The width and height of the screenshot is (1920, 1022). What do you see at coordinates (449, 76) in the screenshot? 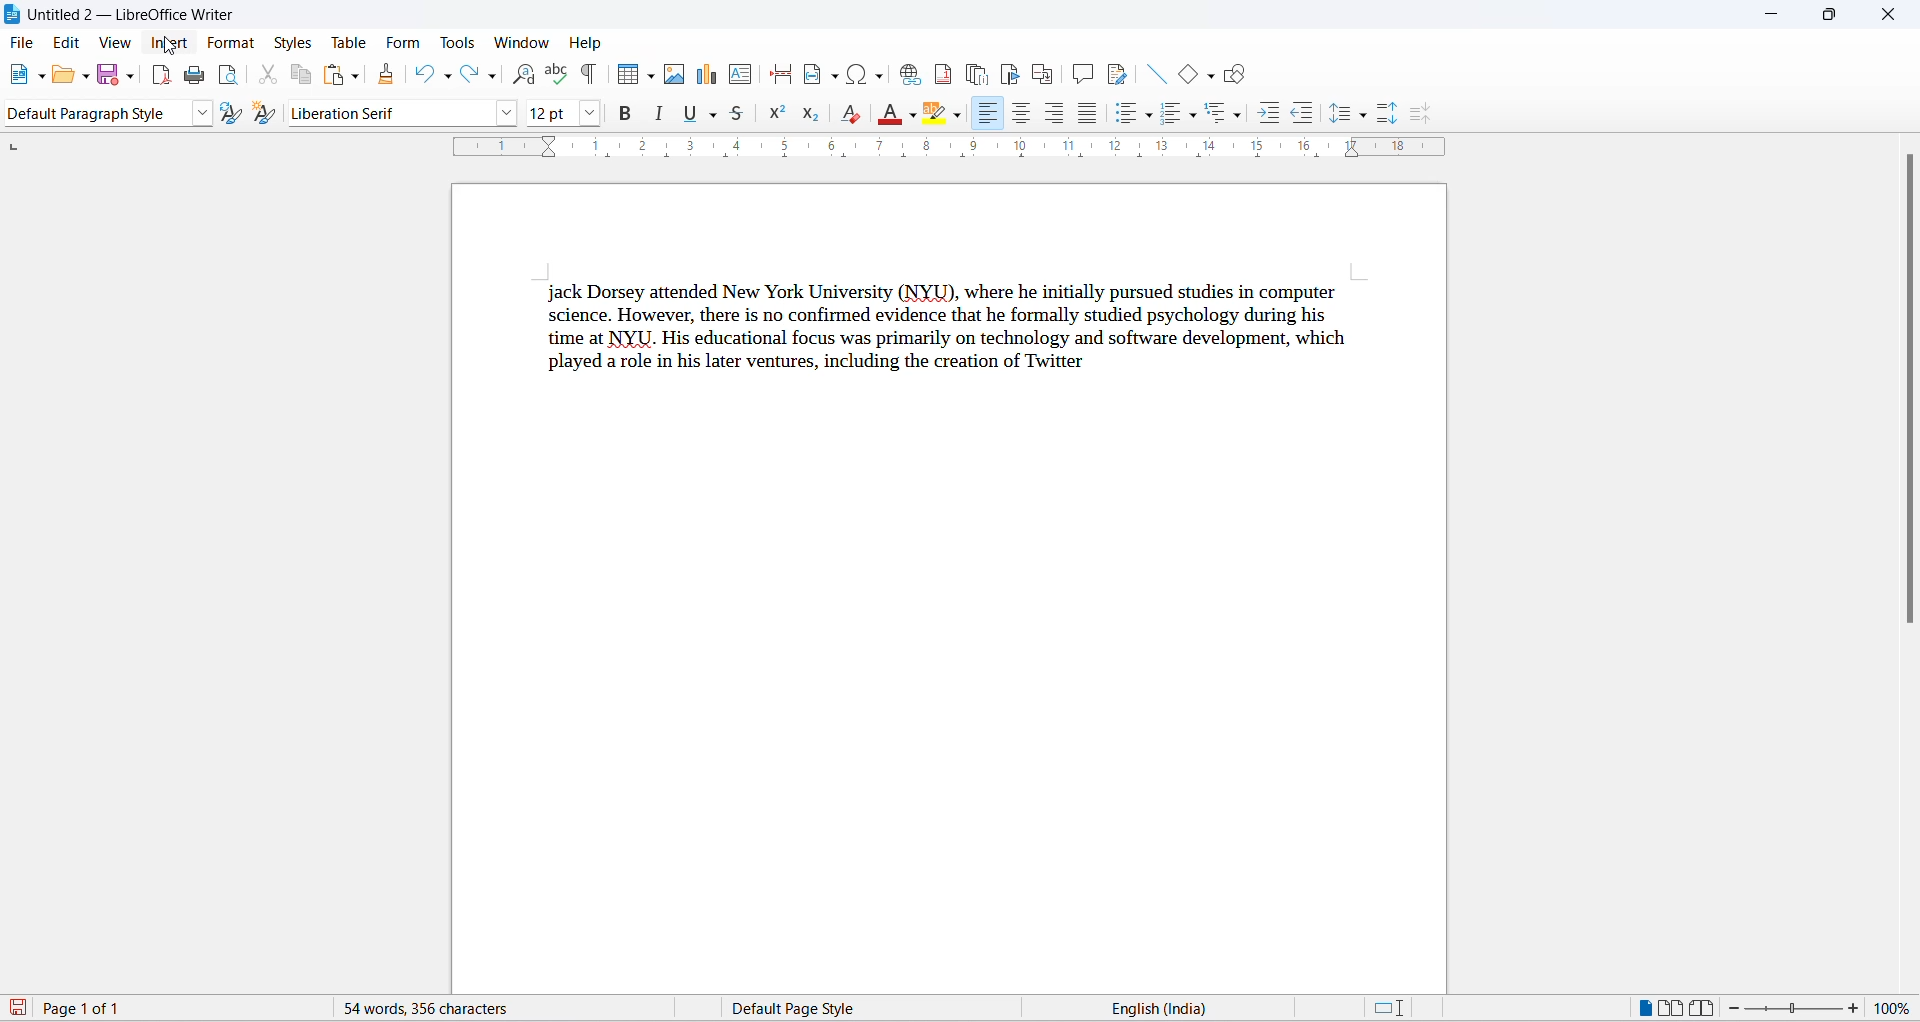
I see `undo options` at bounding box center [449, 76].